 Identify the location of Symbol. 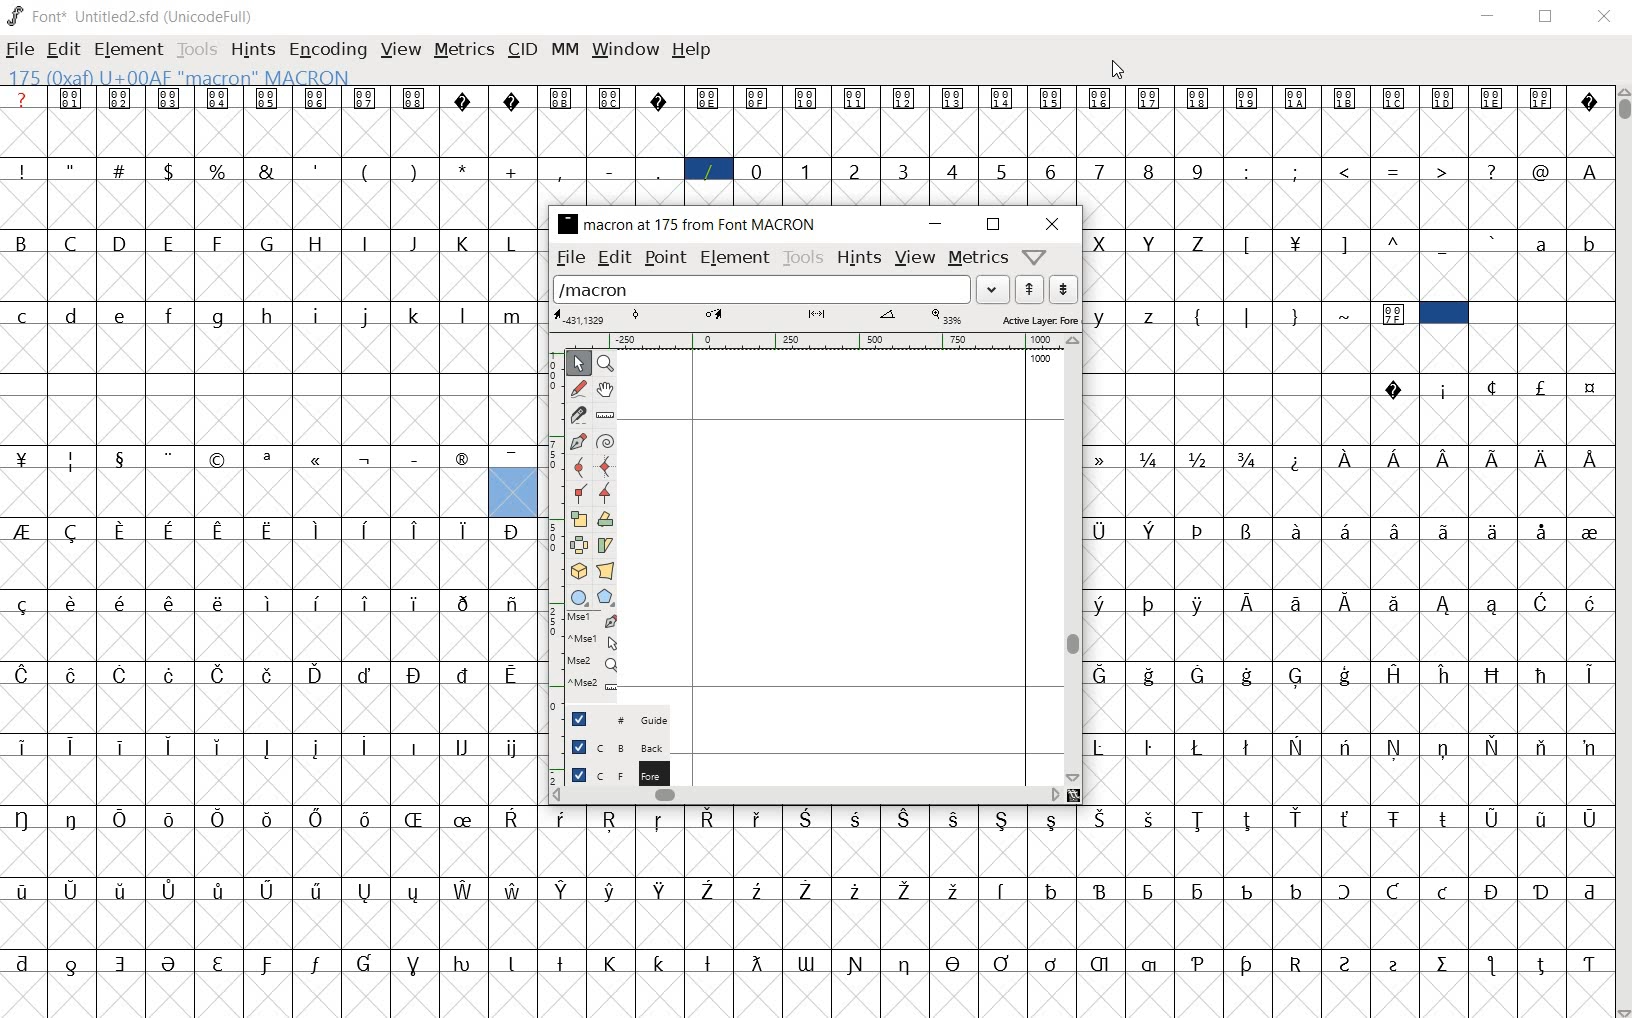
(1297, 241).